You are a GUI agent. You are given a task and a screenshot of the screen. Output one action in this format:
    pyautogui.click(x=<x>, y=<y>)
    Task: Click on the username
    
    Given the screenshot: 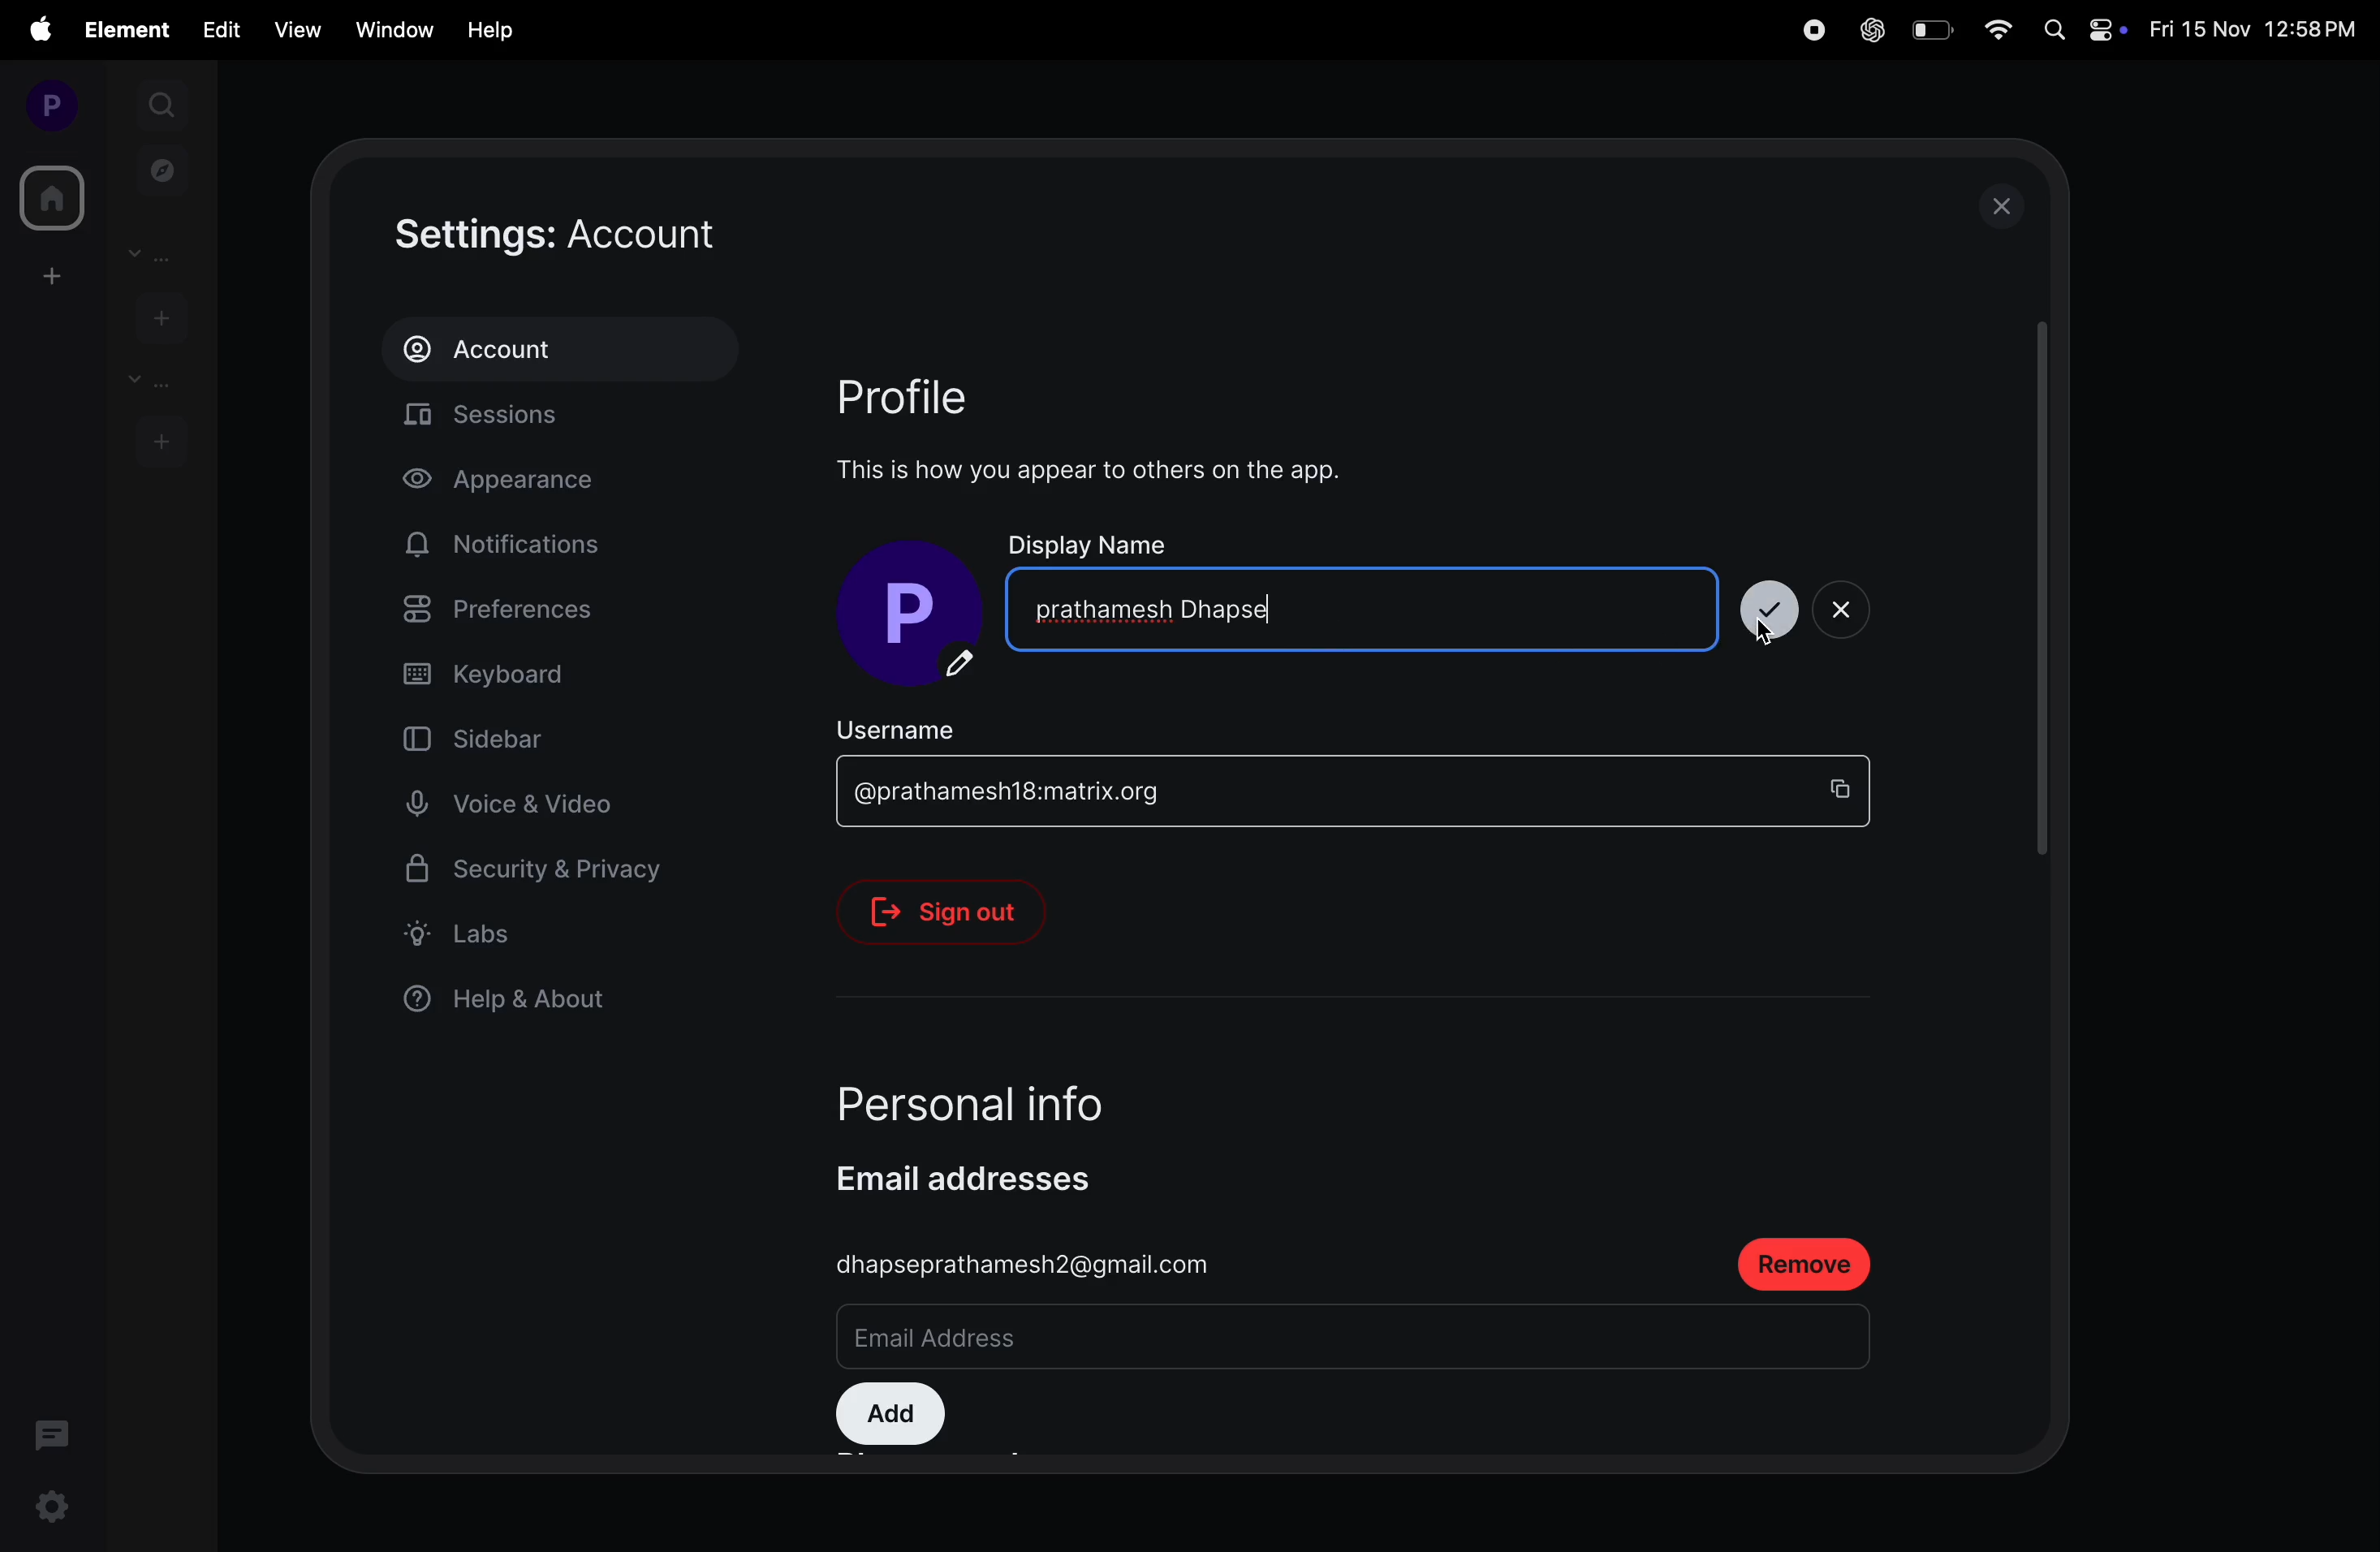 What is the action you would take?
    pyautogui.click(x=924, y=727)
    